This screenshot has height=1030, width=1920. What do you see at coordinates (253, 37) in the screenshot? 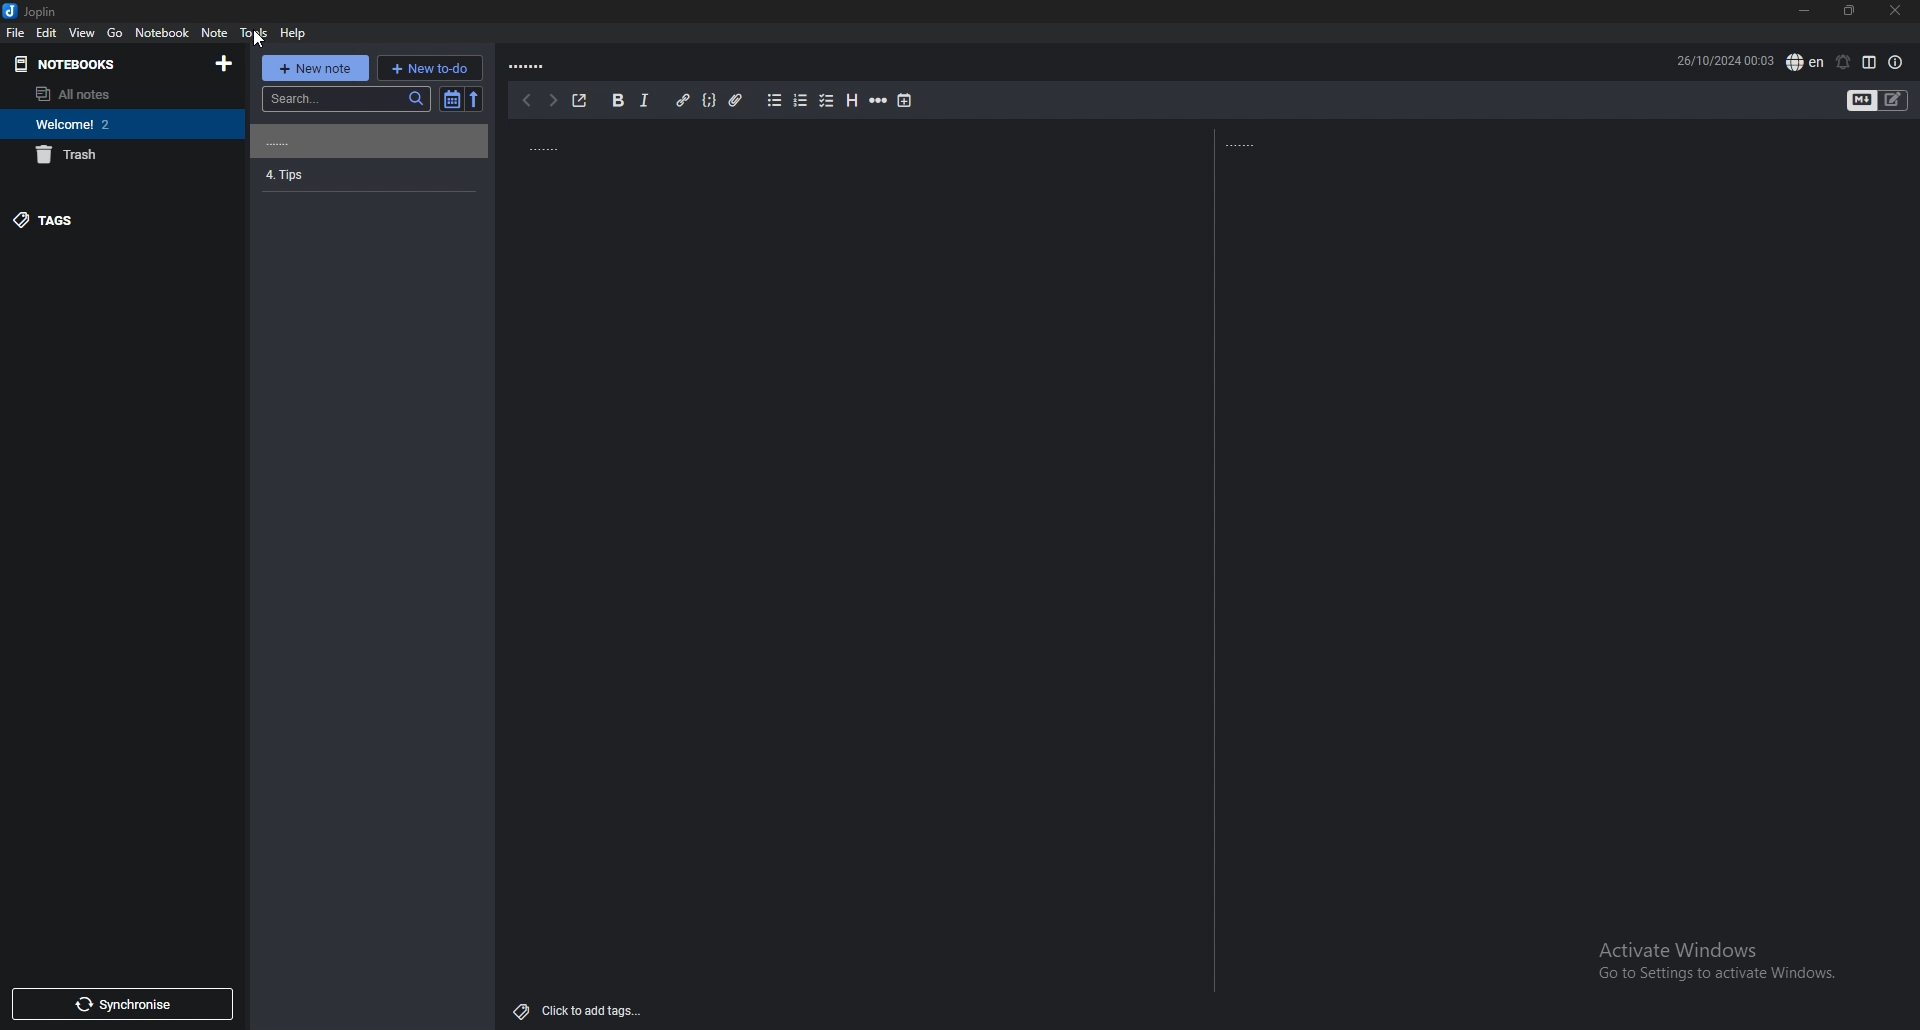
I see `` at bounding box center [253, 37].